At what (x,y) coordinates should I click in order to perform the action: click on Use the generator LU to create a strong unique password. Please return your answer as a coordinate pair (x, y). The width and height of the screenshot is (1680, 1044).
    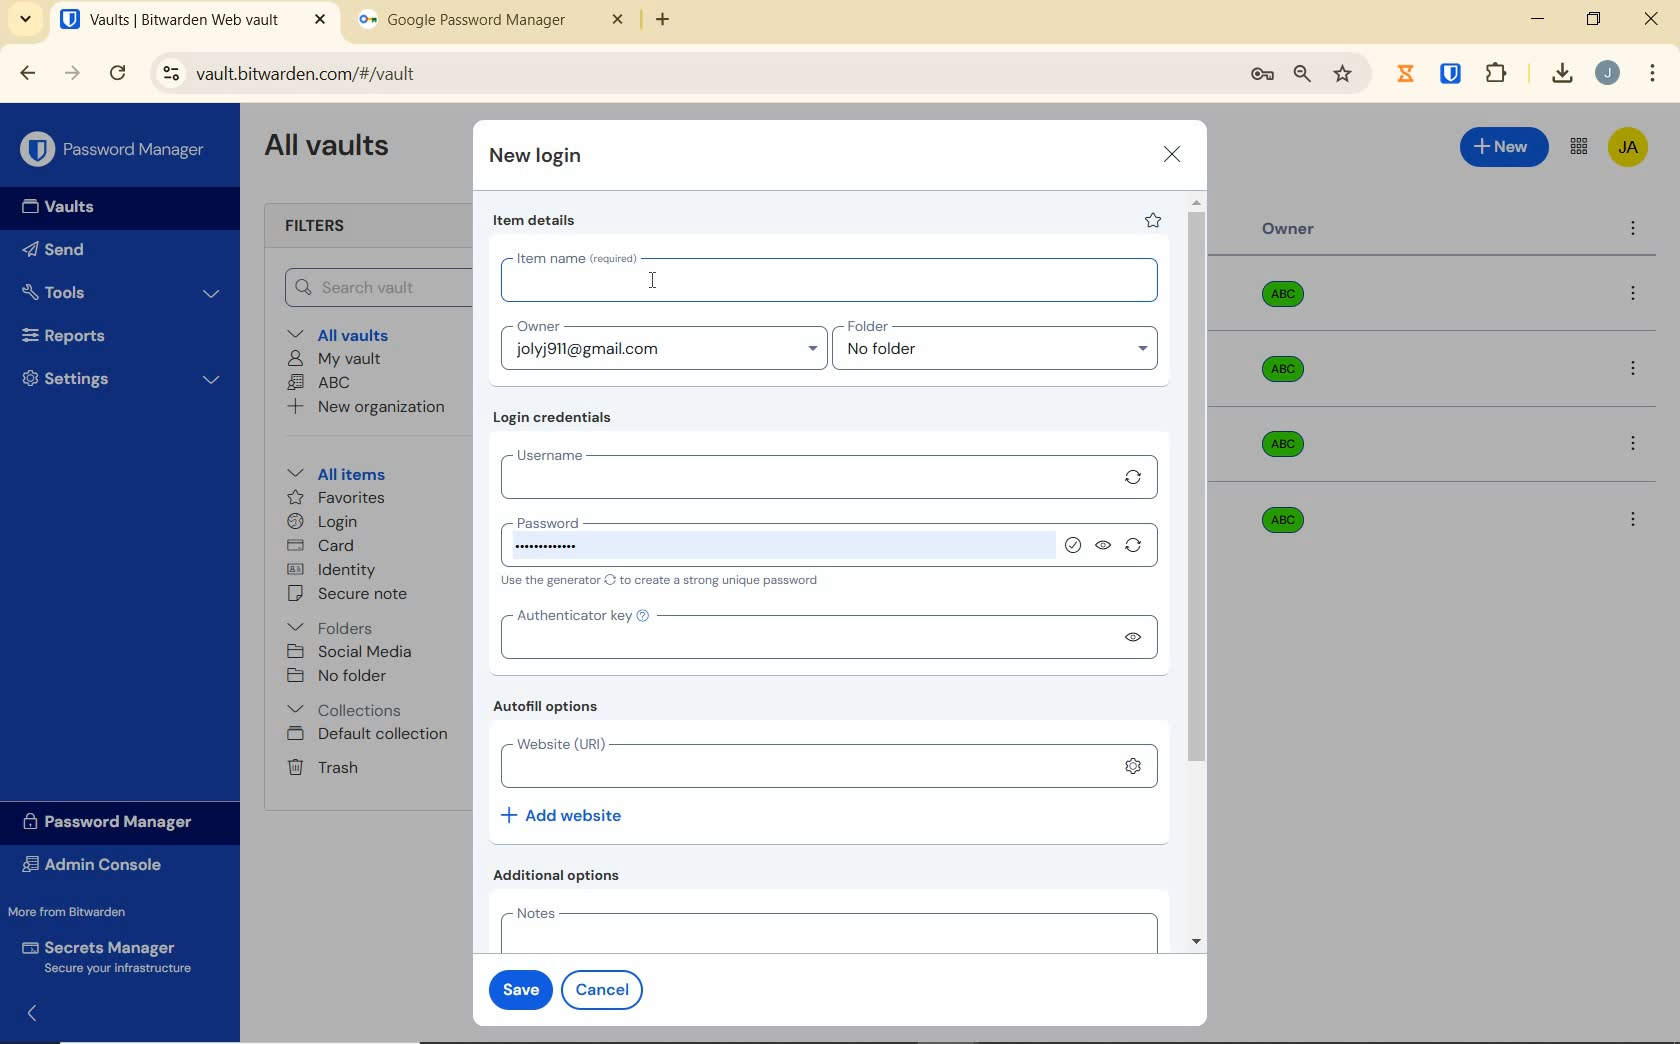
    Looking at the image, I should click on (669, 582).